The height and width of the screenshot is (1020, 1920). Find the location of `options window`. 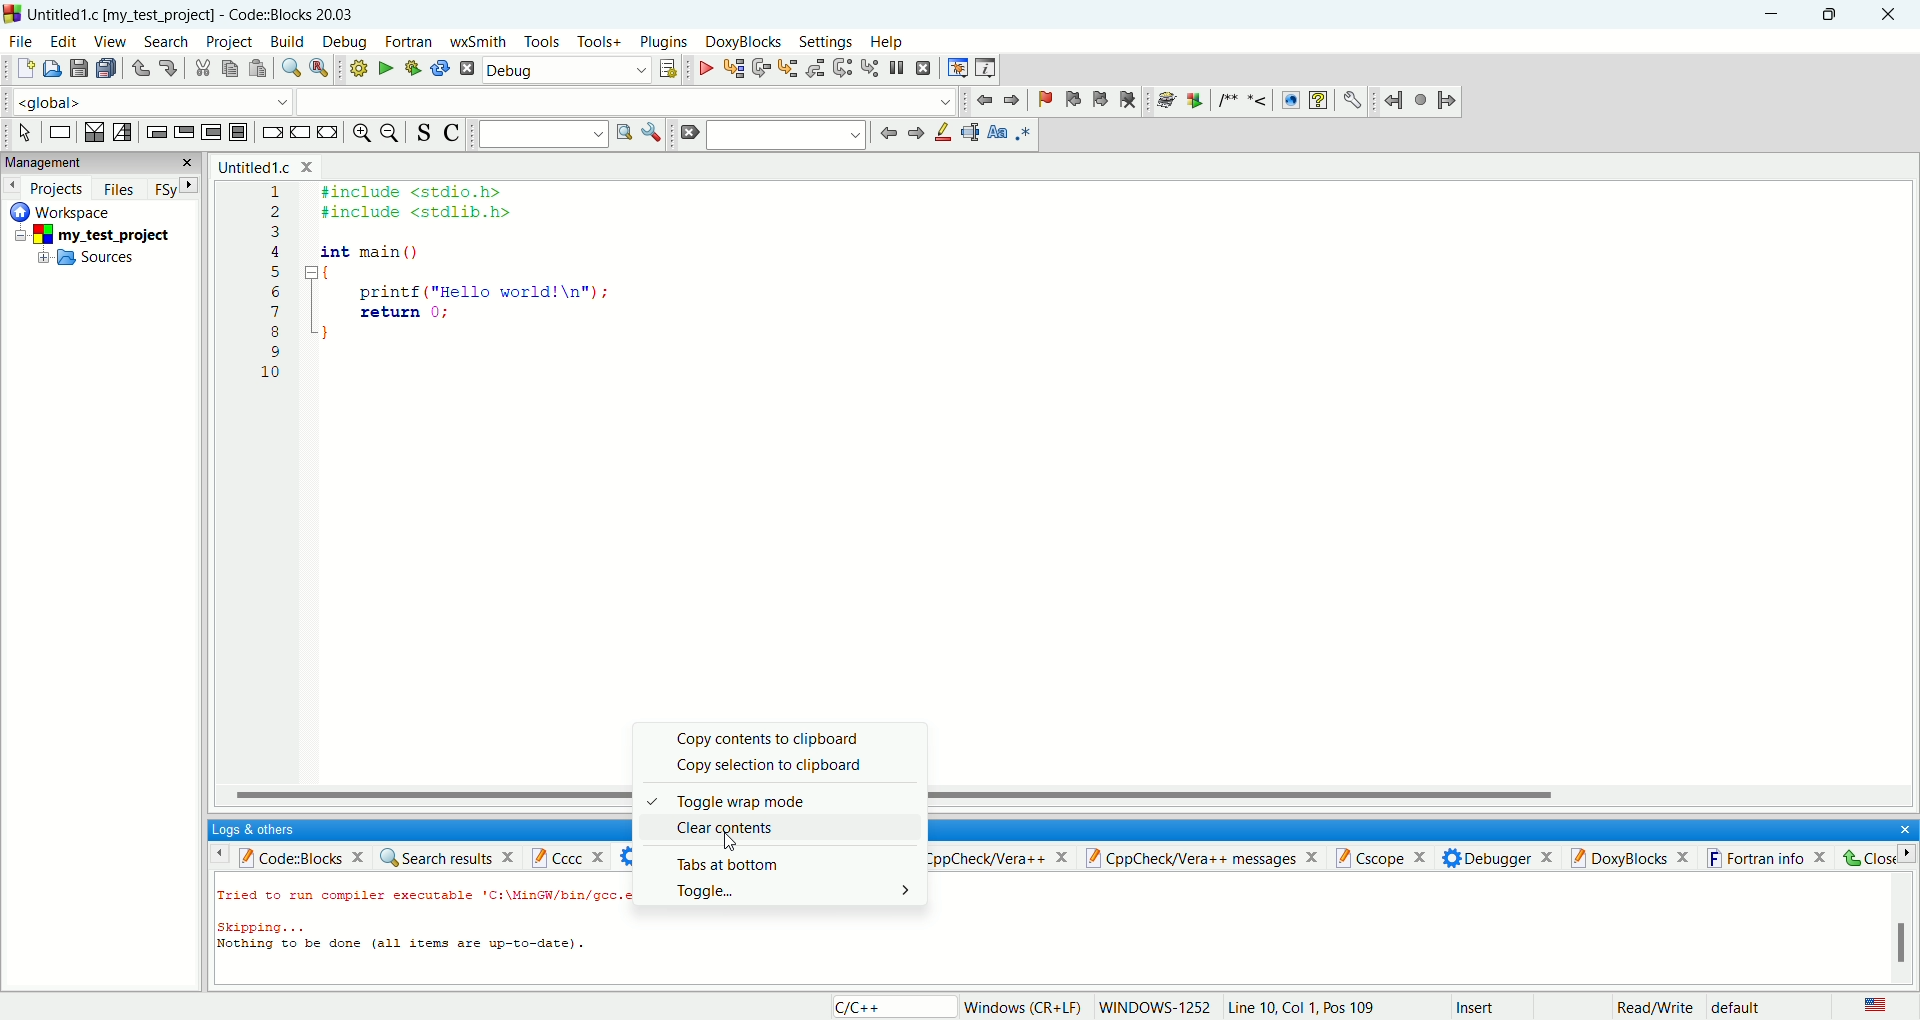

options window is located at coordinates (652, 133).